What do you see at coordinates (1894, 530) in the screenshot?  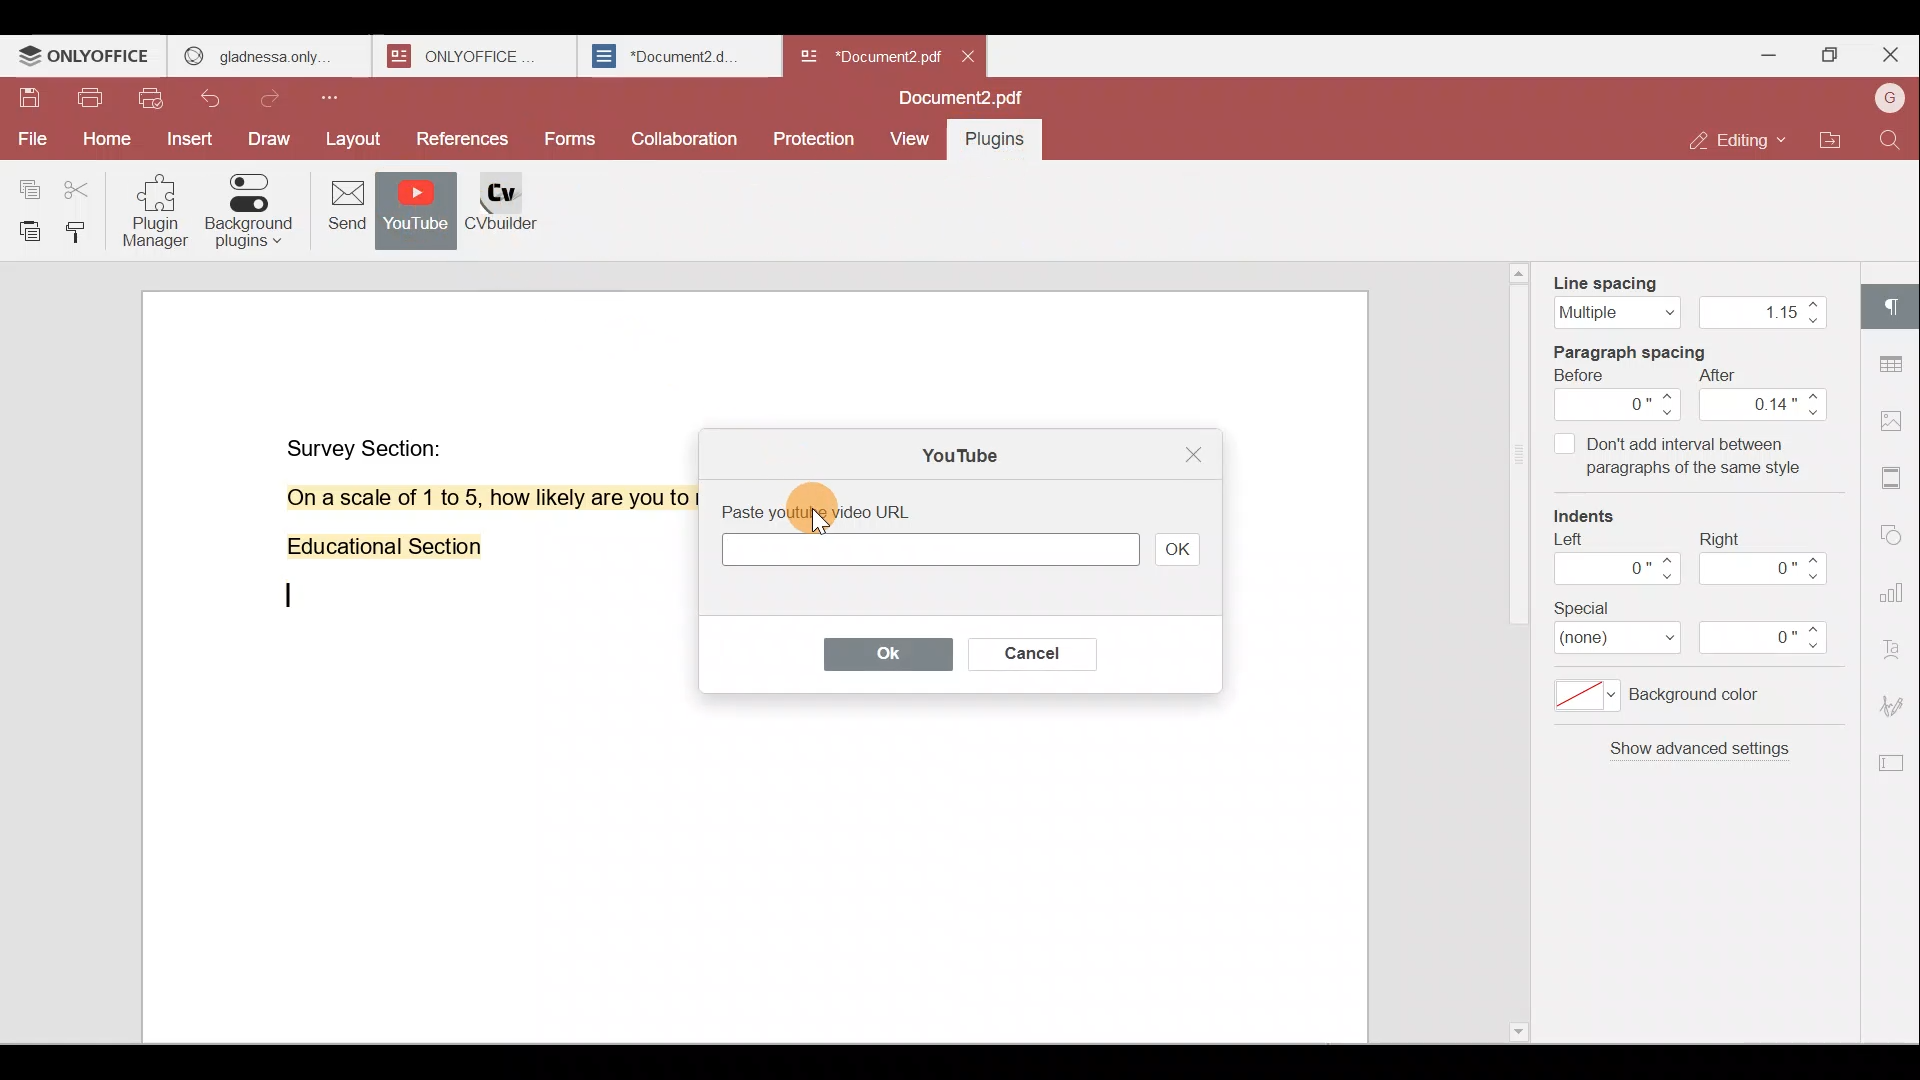 I see `Shapes settings` at bounding box center [1894, 530].